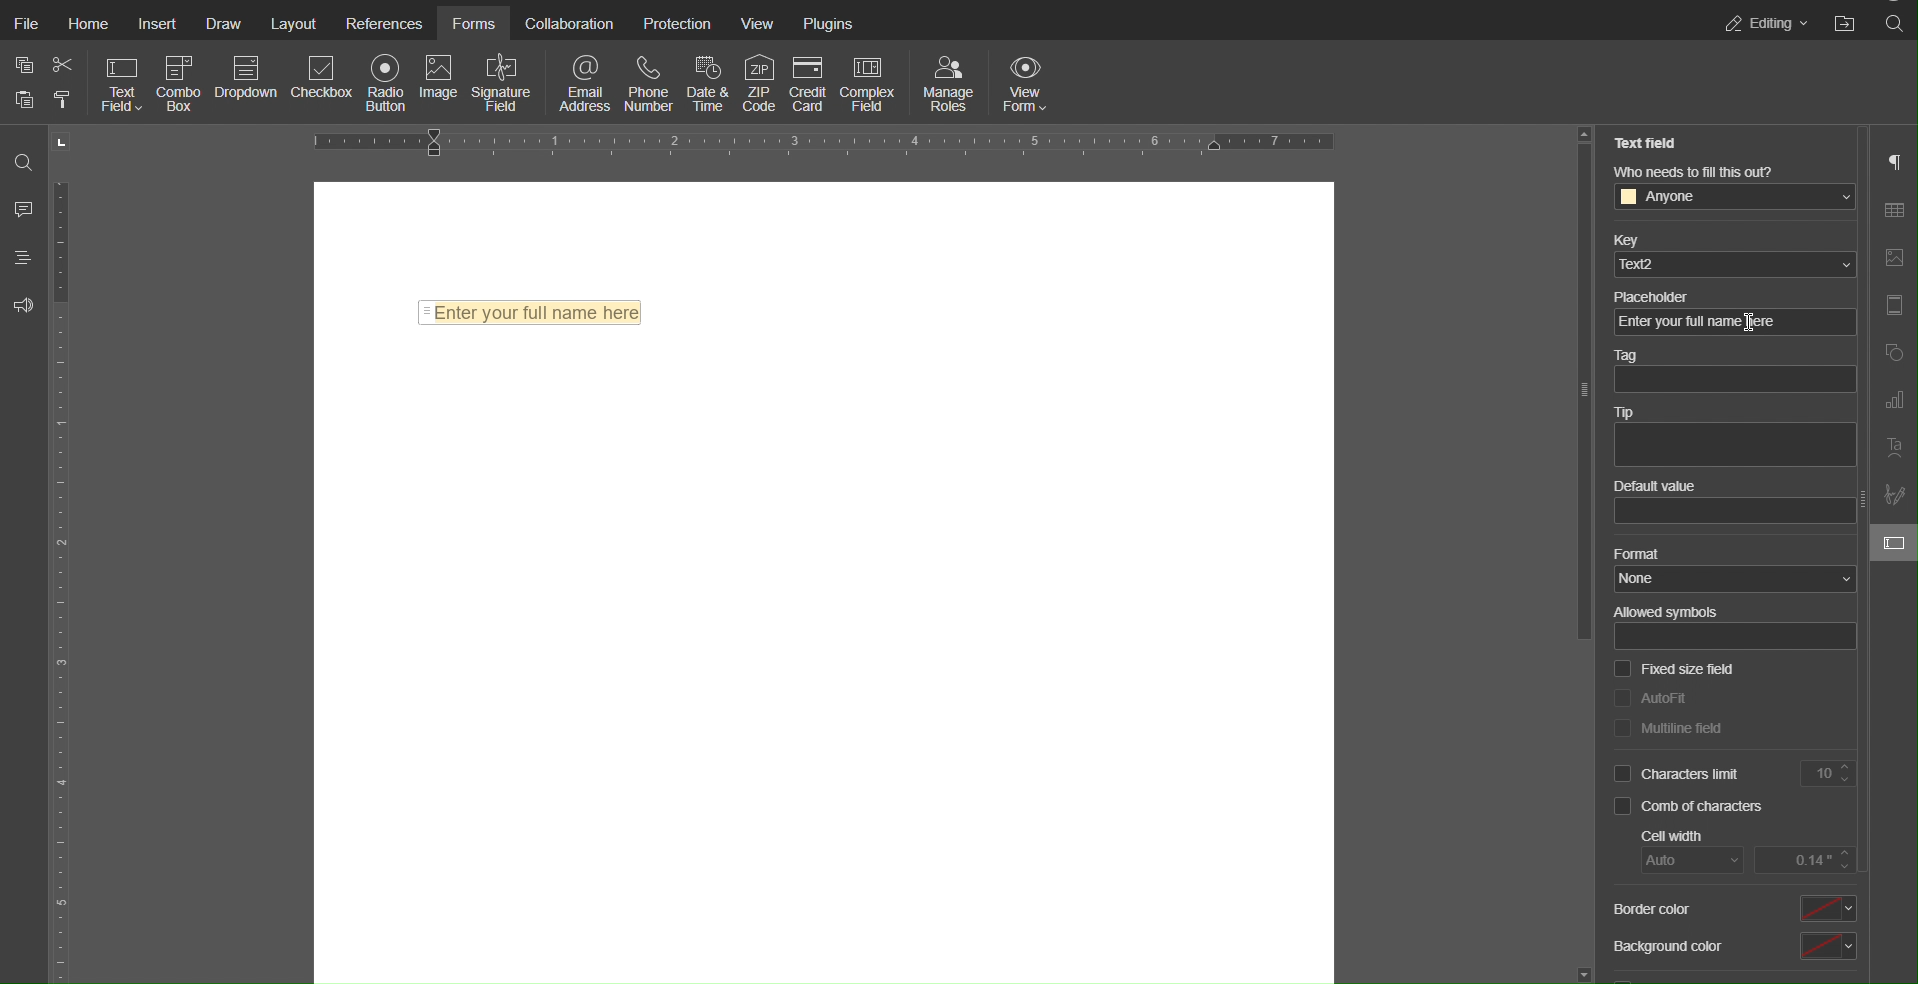 The height and width of the screenshot is (984, 1918). Describe the element at coordinates (1892, 354) in the screenshot. I see `Shape Settings` at that location.